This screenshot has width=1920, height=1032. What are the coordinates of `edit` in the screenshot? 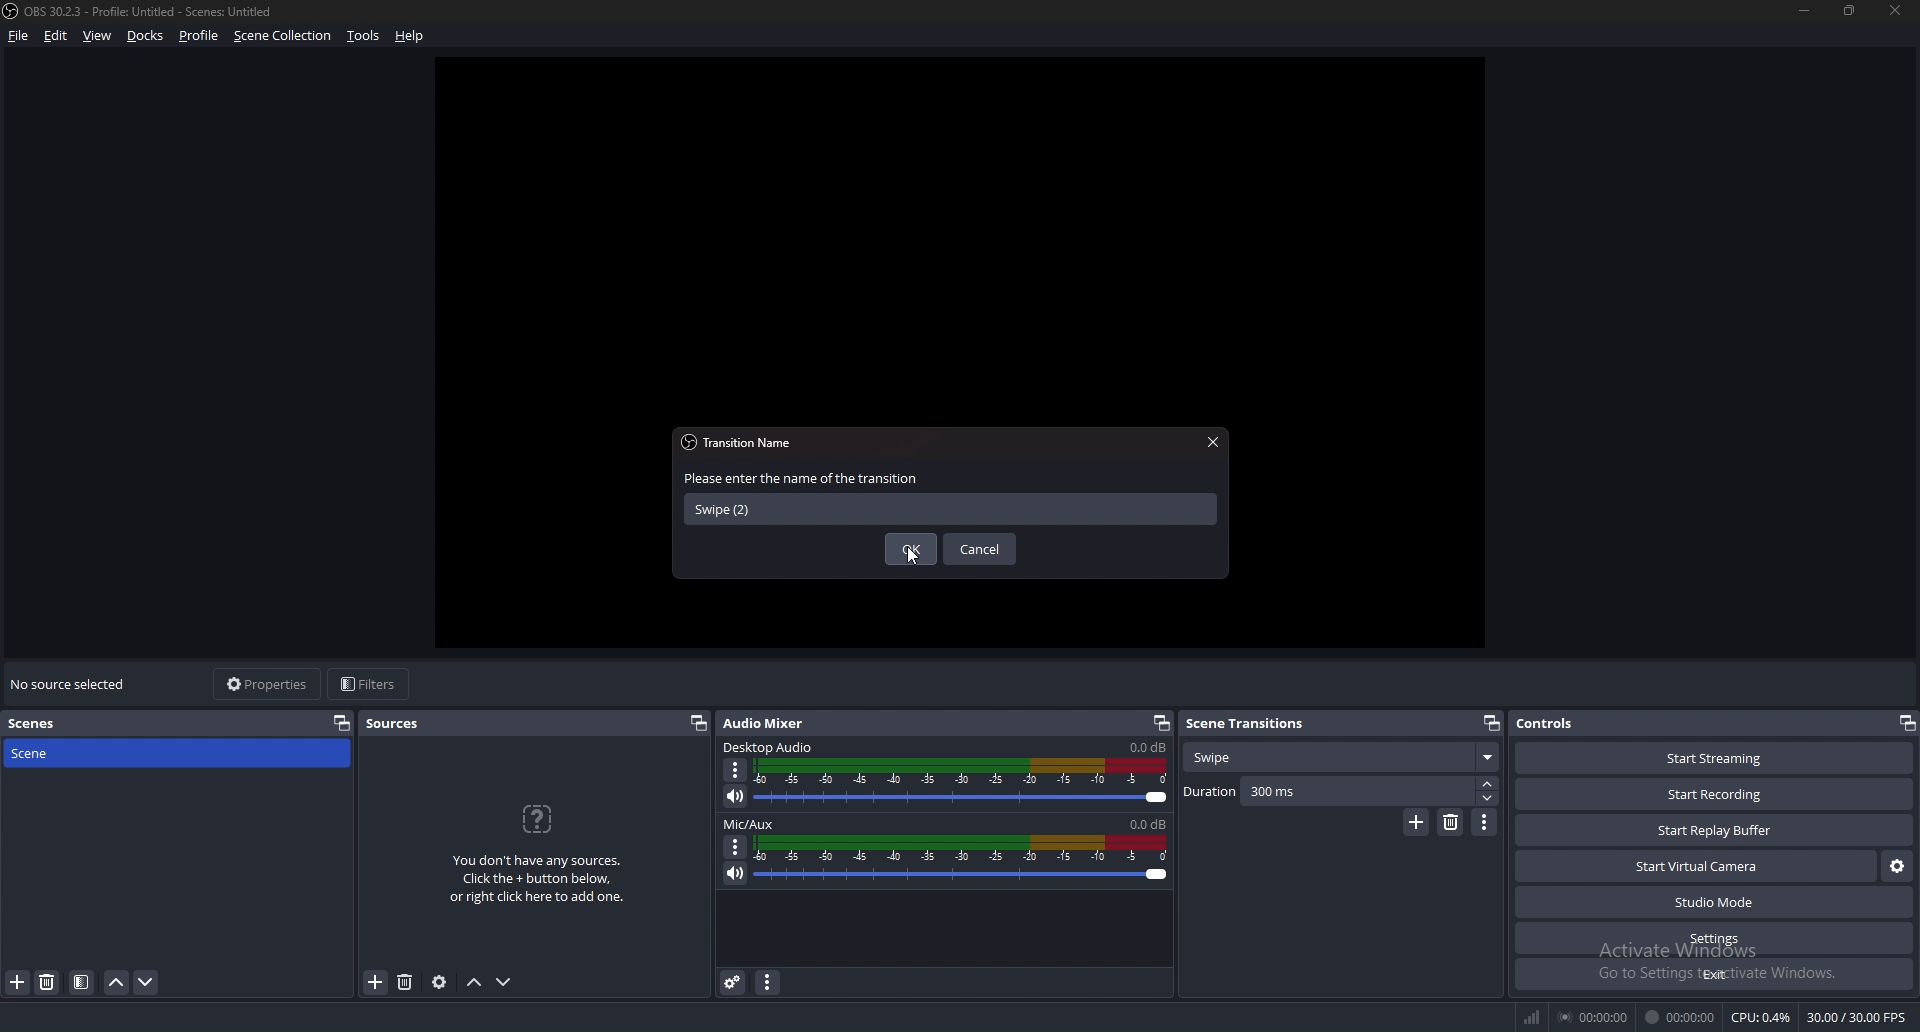 It's located at (57, 36).